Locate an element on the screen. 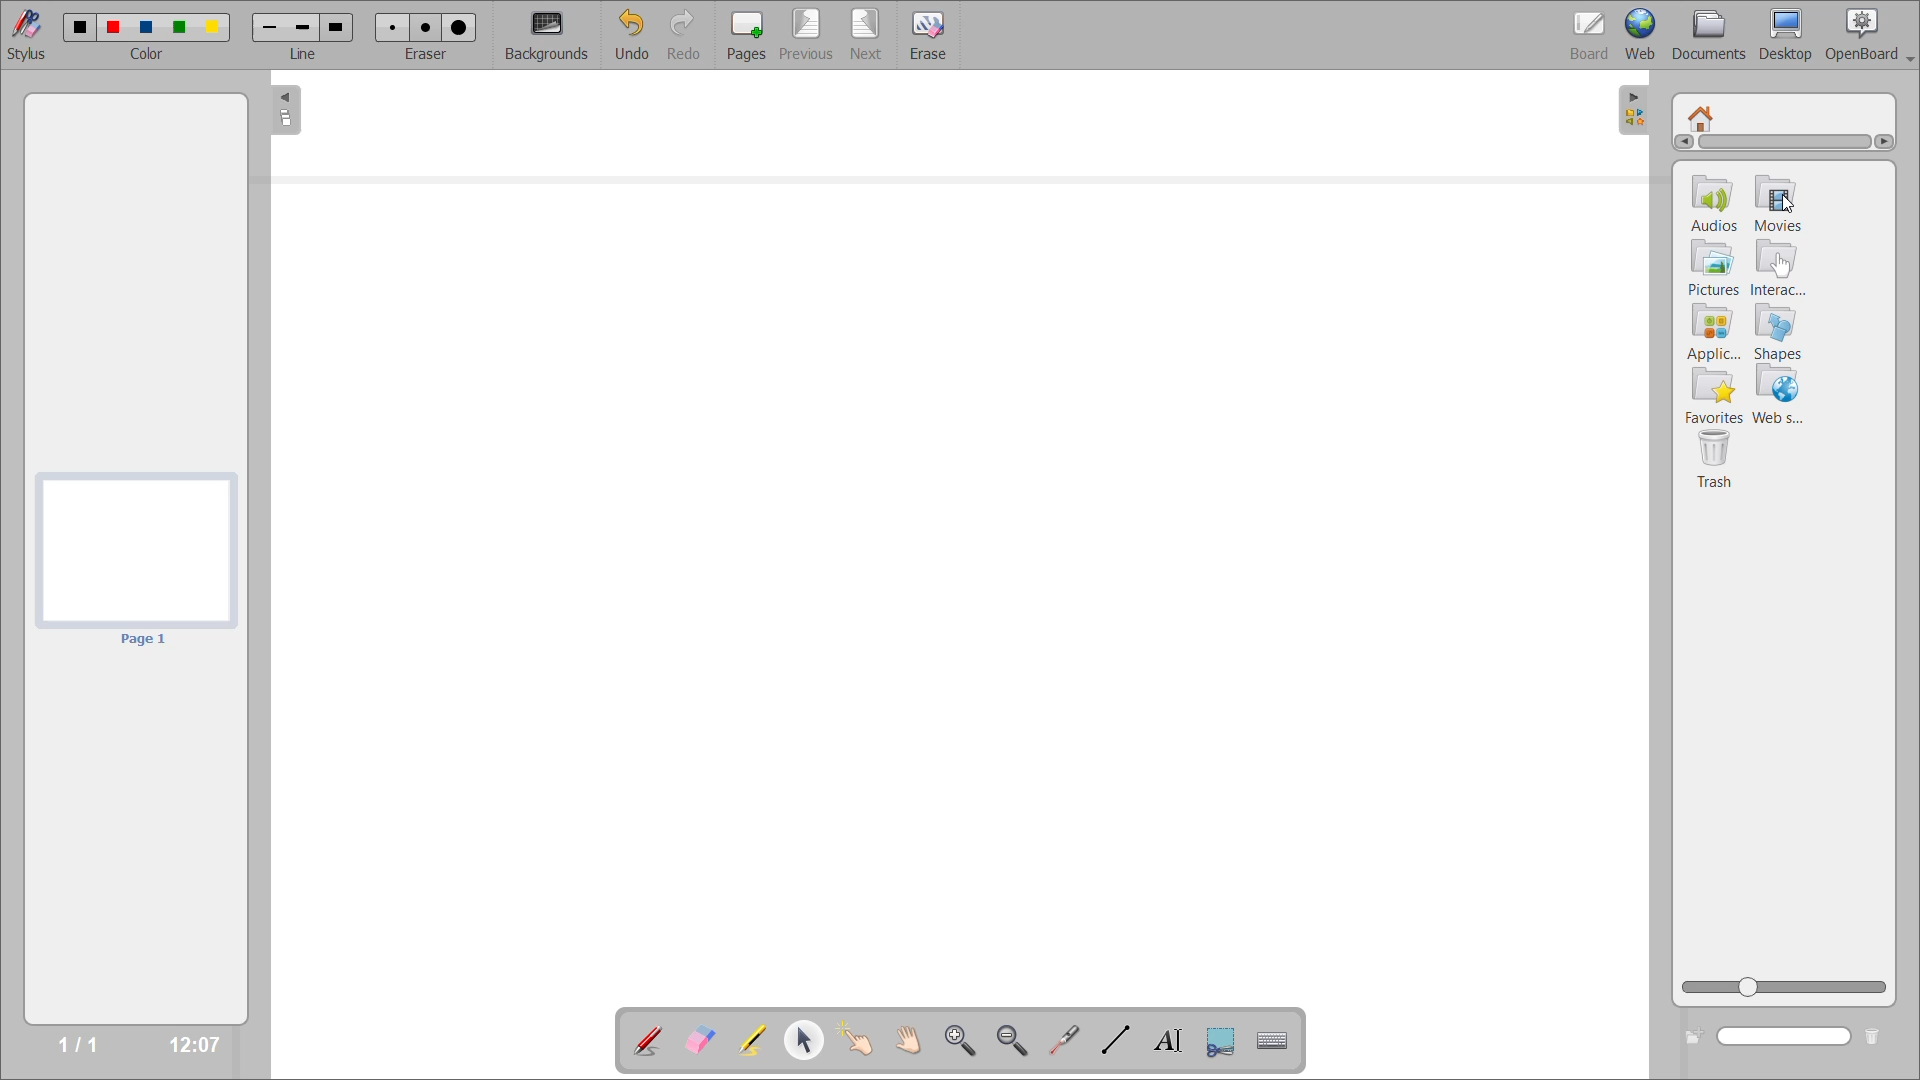 Image resolution: width=1920 pixels, height=1080 pixels. pictures is located at coordinates (1711, 269).